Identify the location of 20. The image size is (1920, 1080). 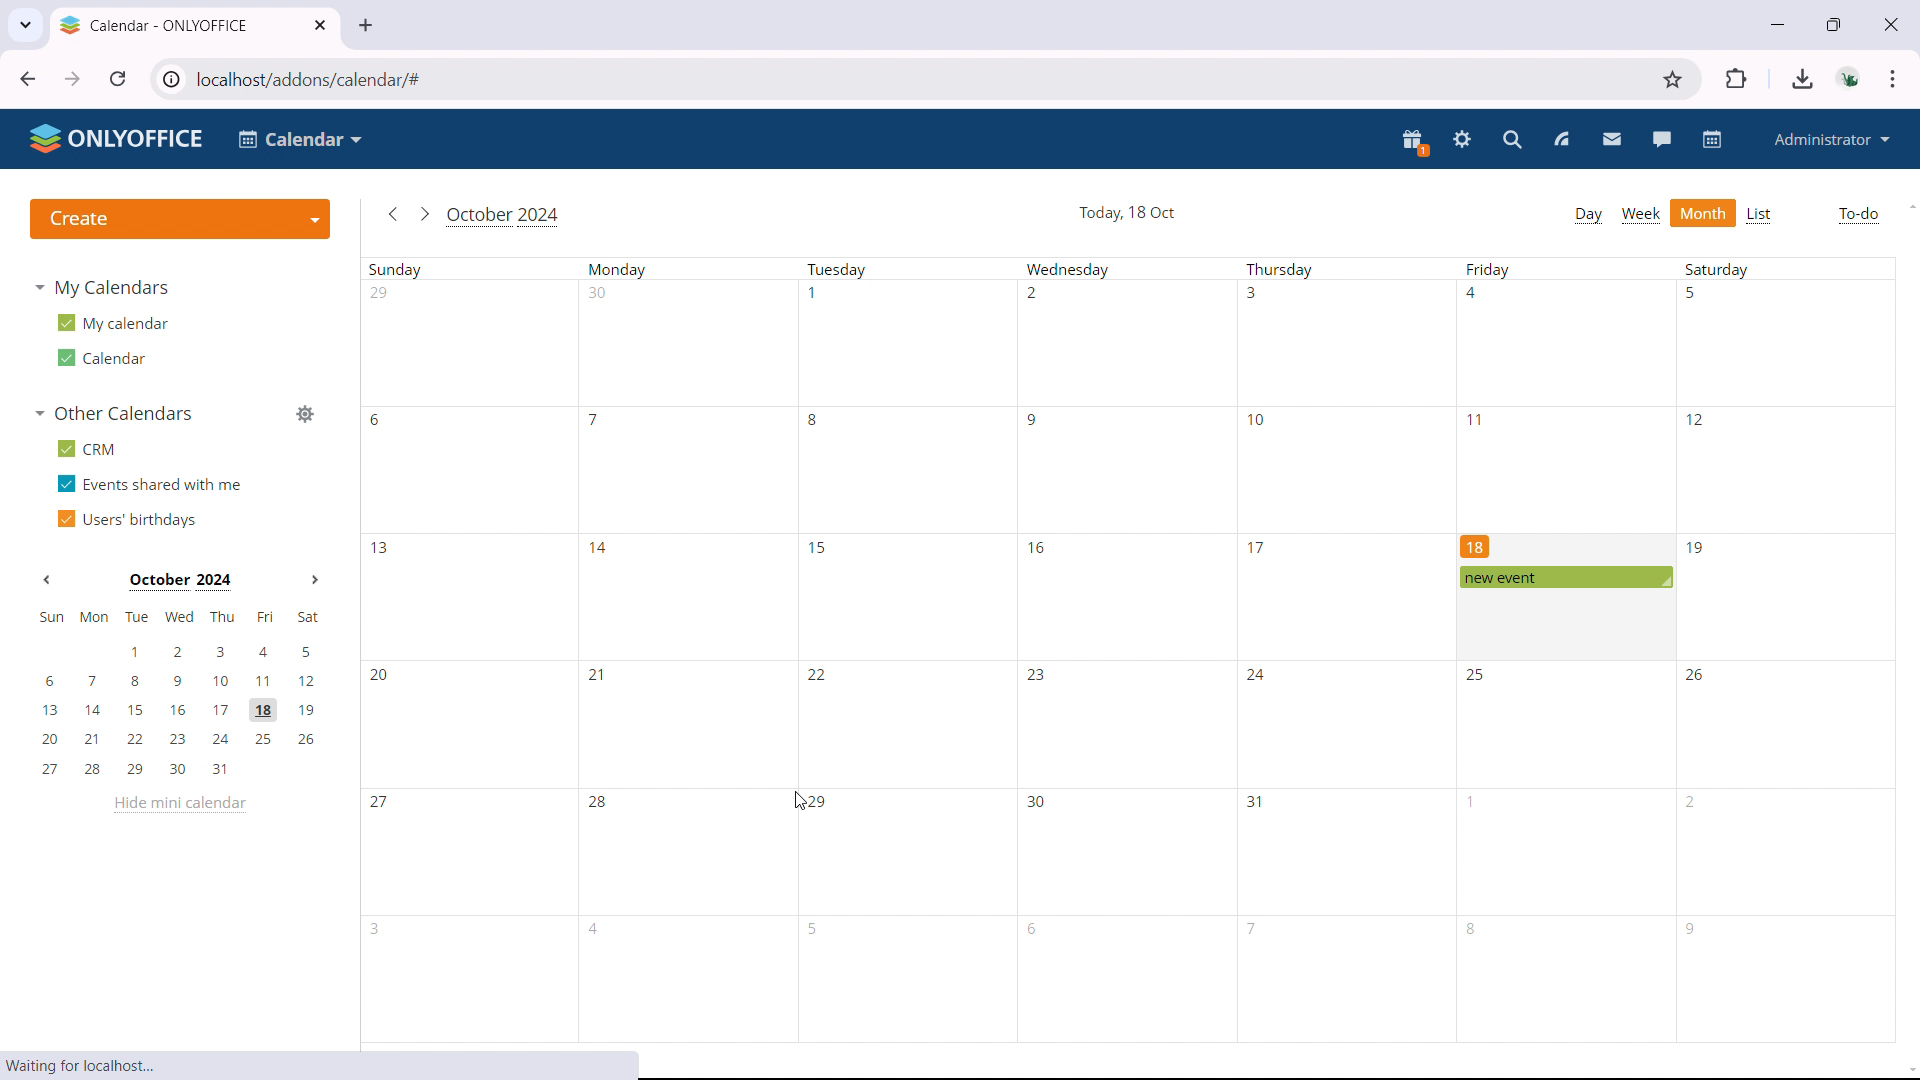
(383, 676).